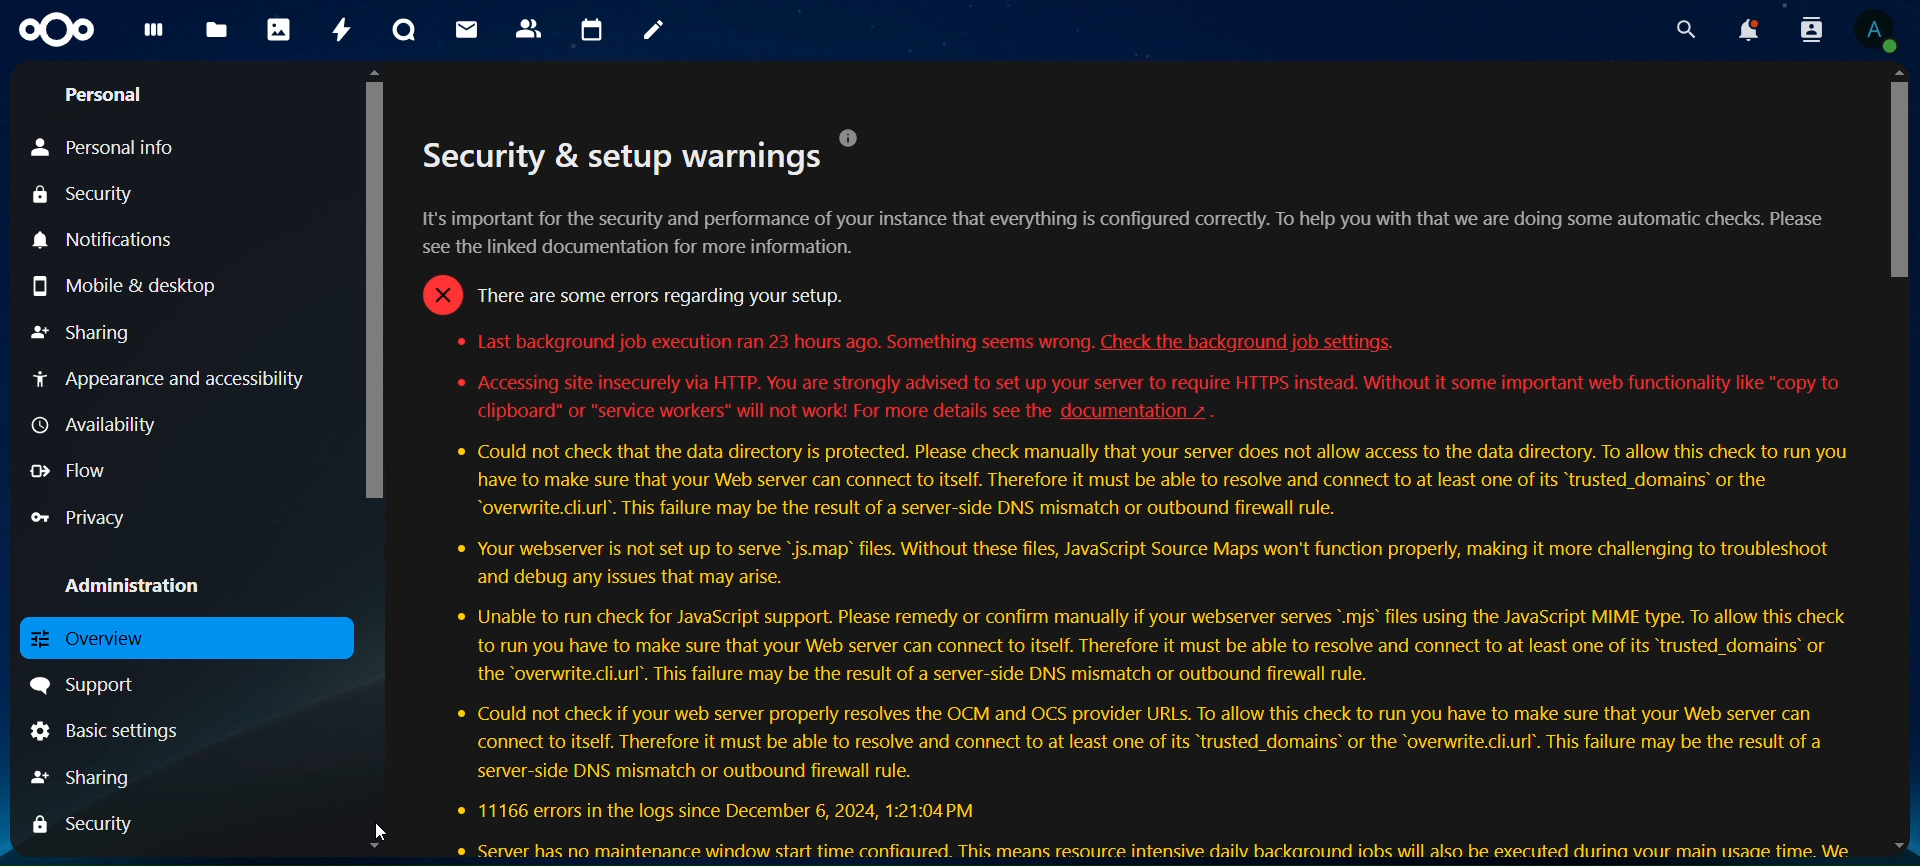 The width and height of the screenshot is (1920, 866). I want to click on icon, so click(59, 30).